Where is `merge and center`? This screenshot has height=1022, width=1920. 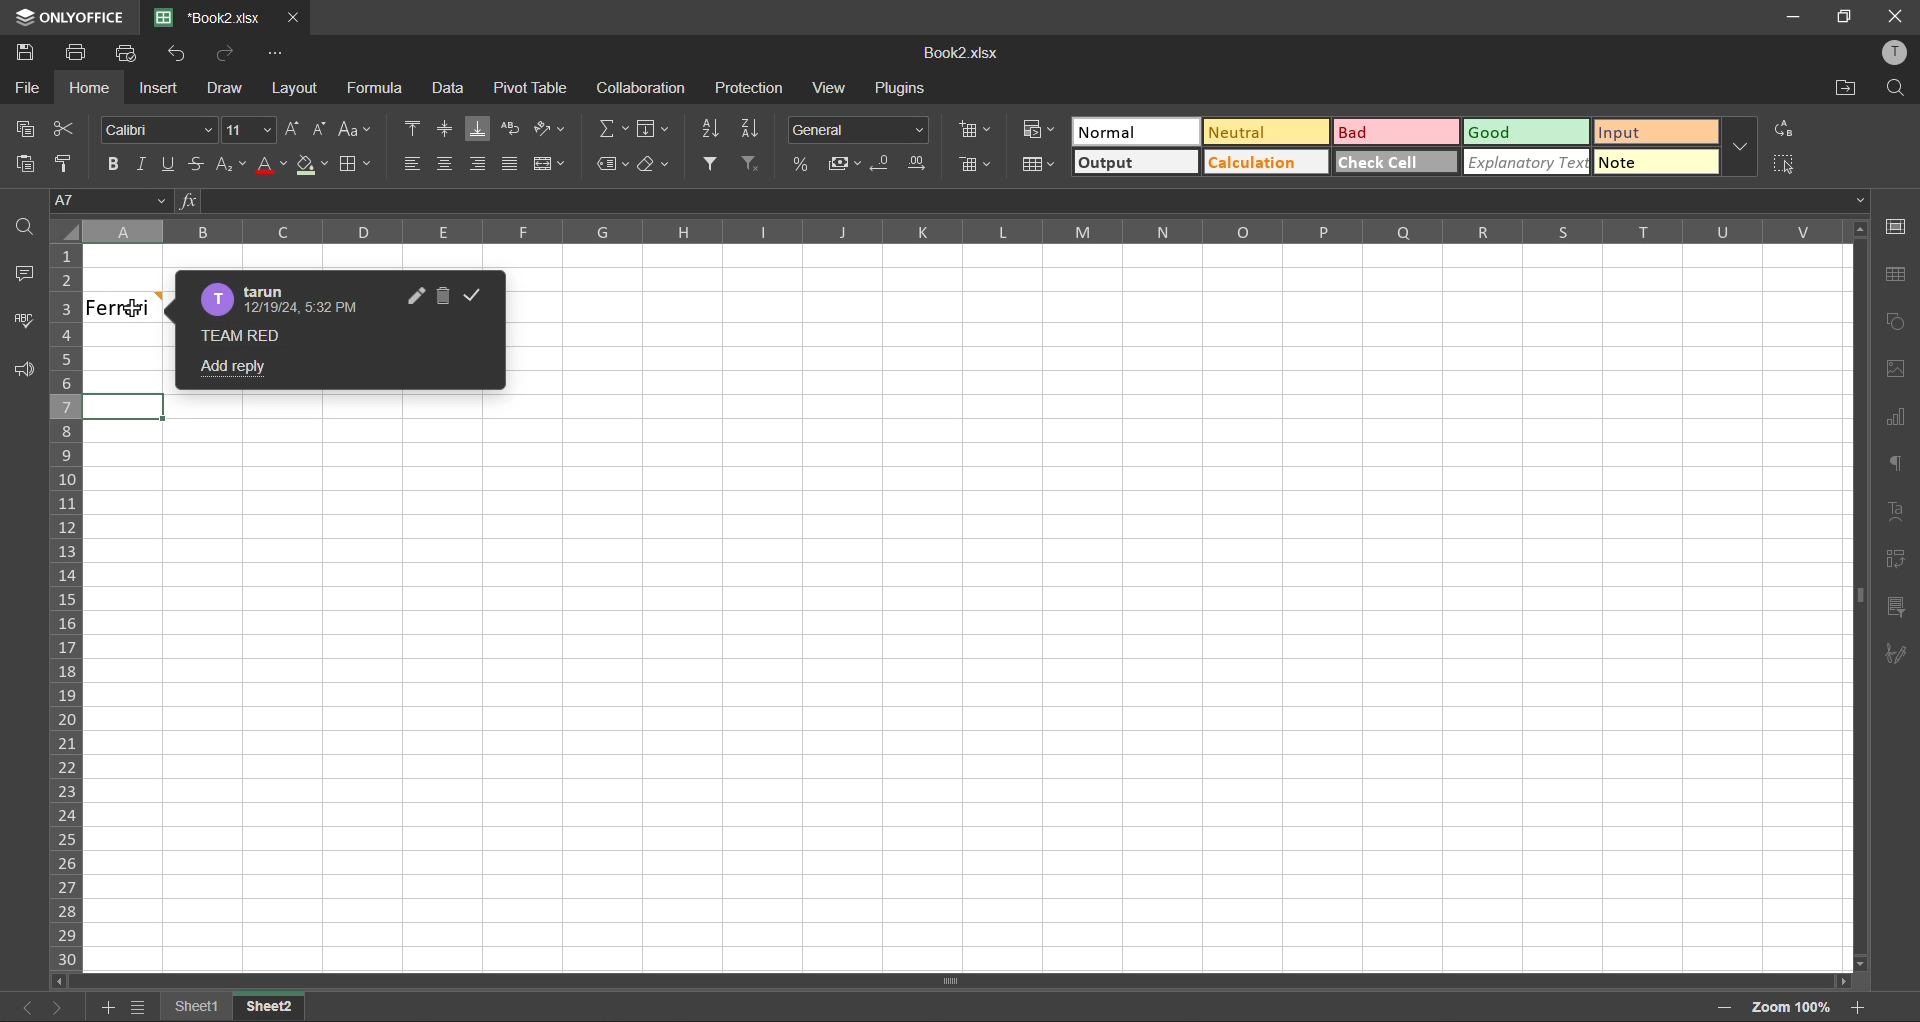 merge and center is located at coordinates (556, 166).